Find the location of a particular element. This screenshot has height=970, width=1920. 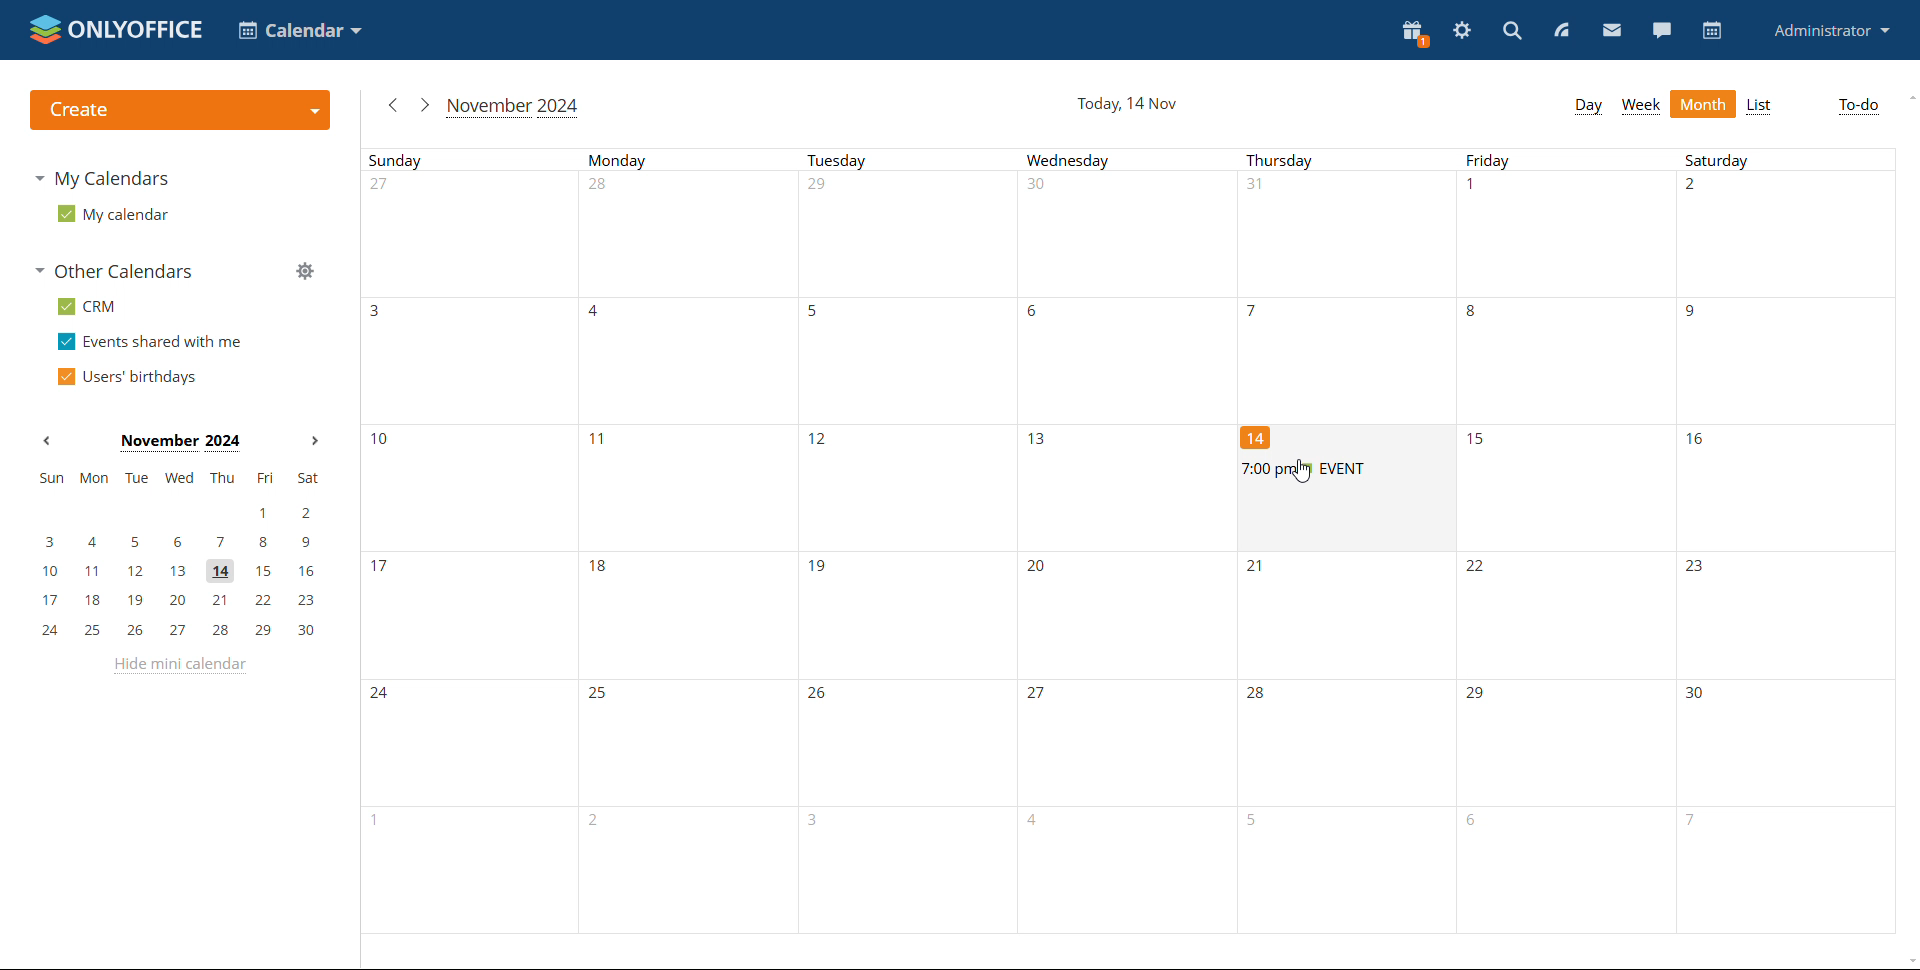

number is located at coordinates (1697, 441).